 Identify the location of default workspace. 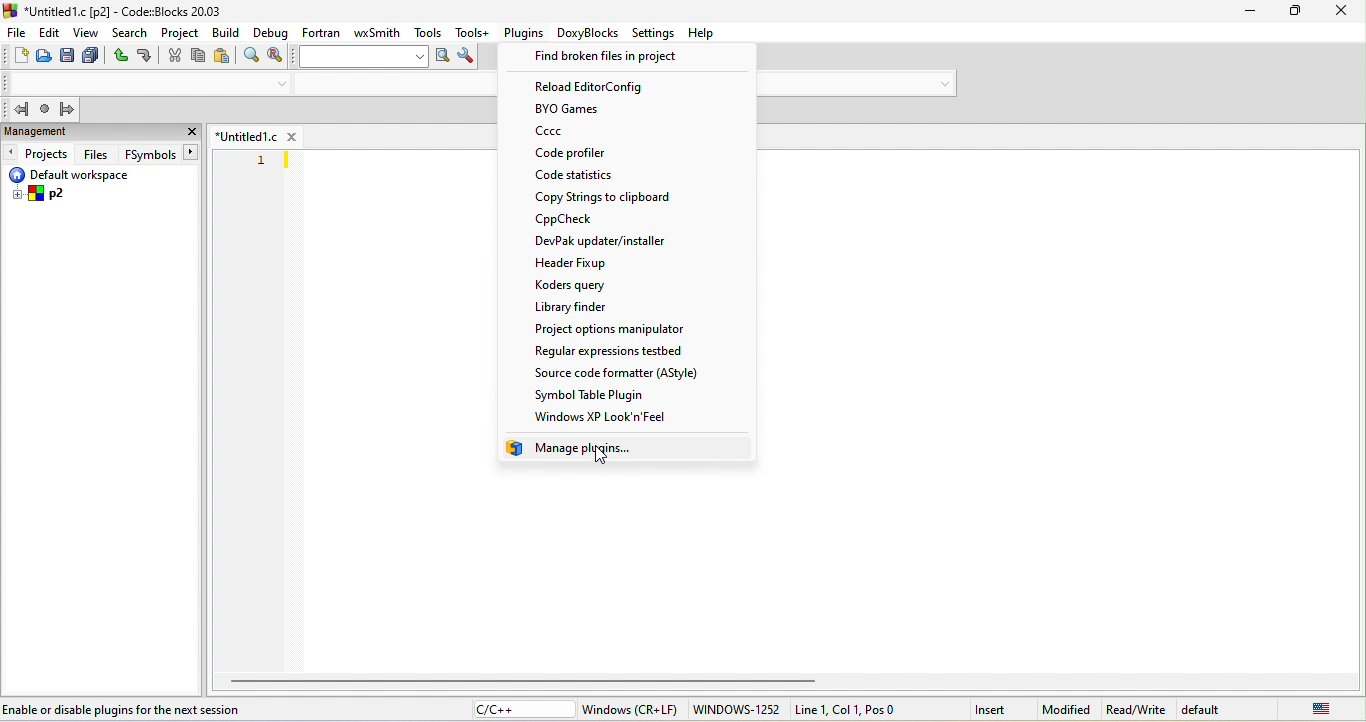
(83, 175).